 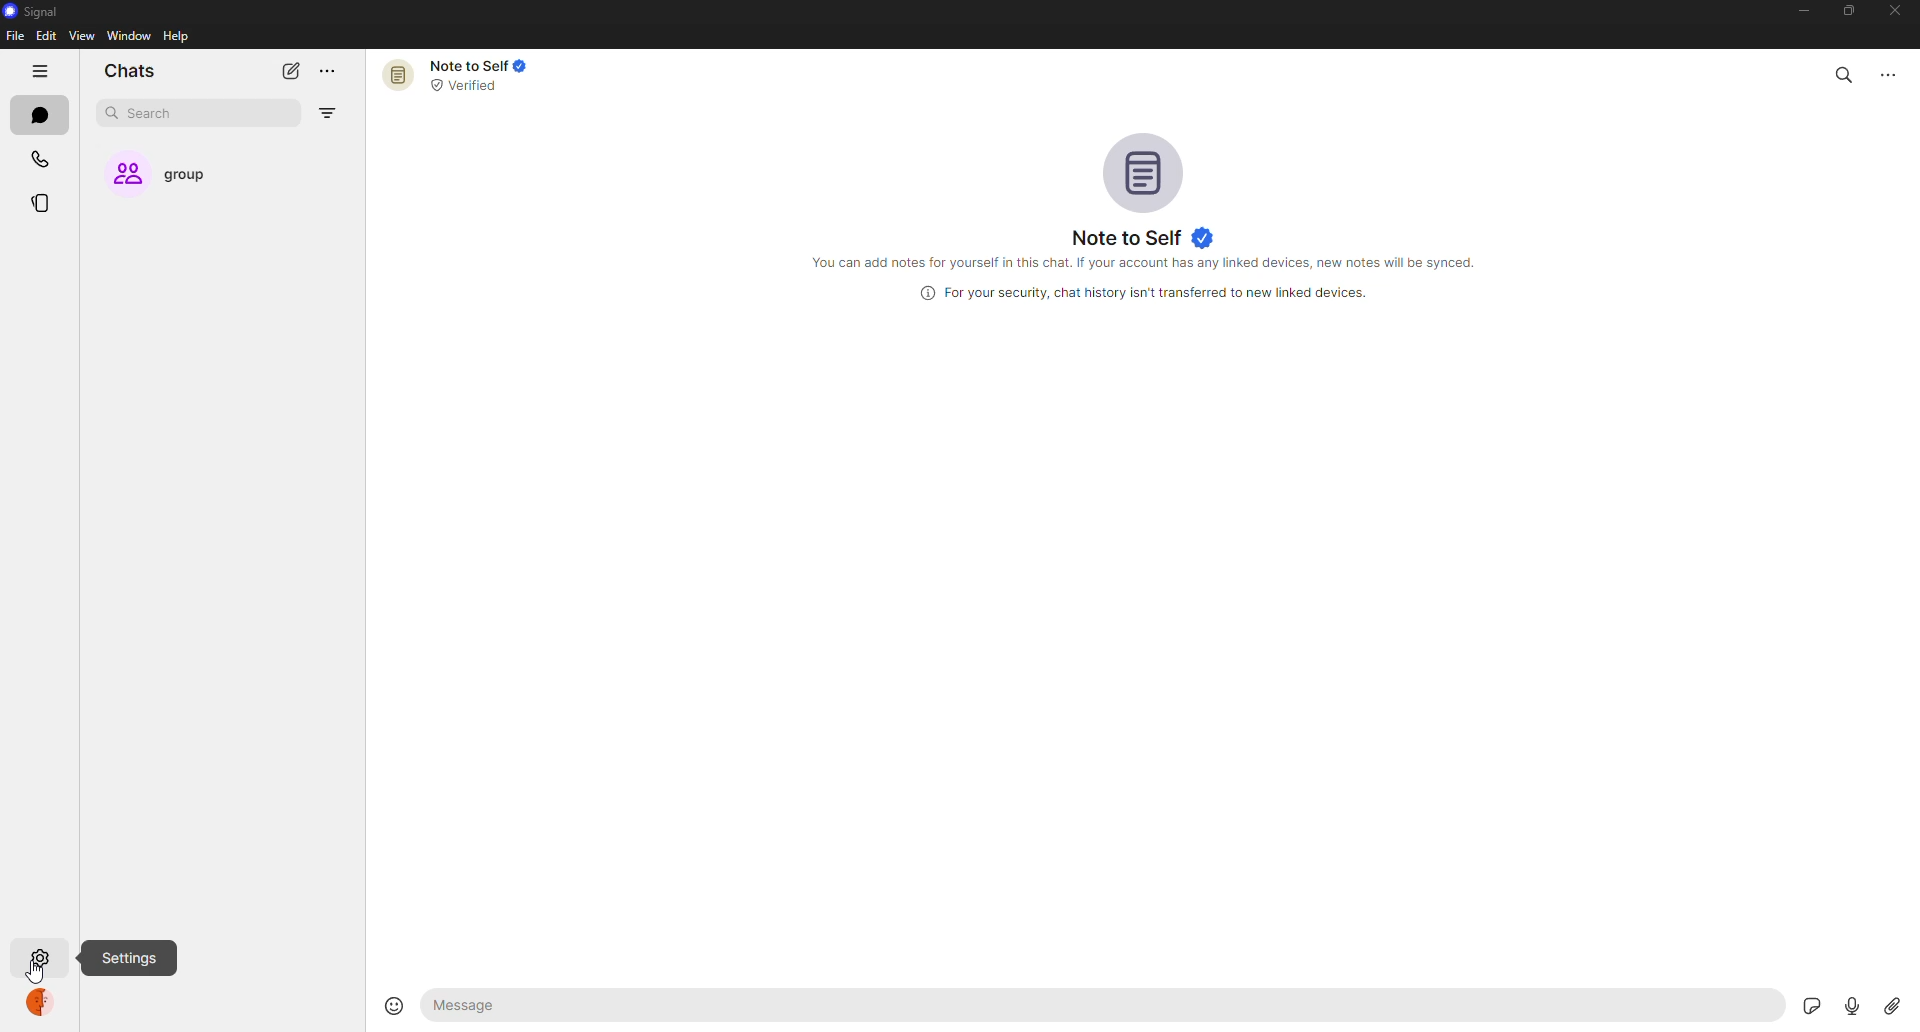 I want to click on new chat, so click(x=290, y=70).